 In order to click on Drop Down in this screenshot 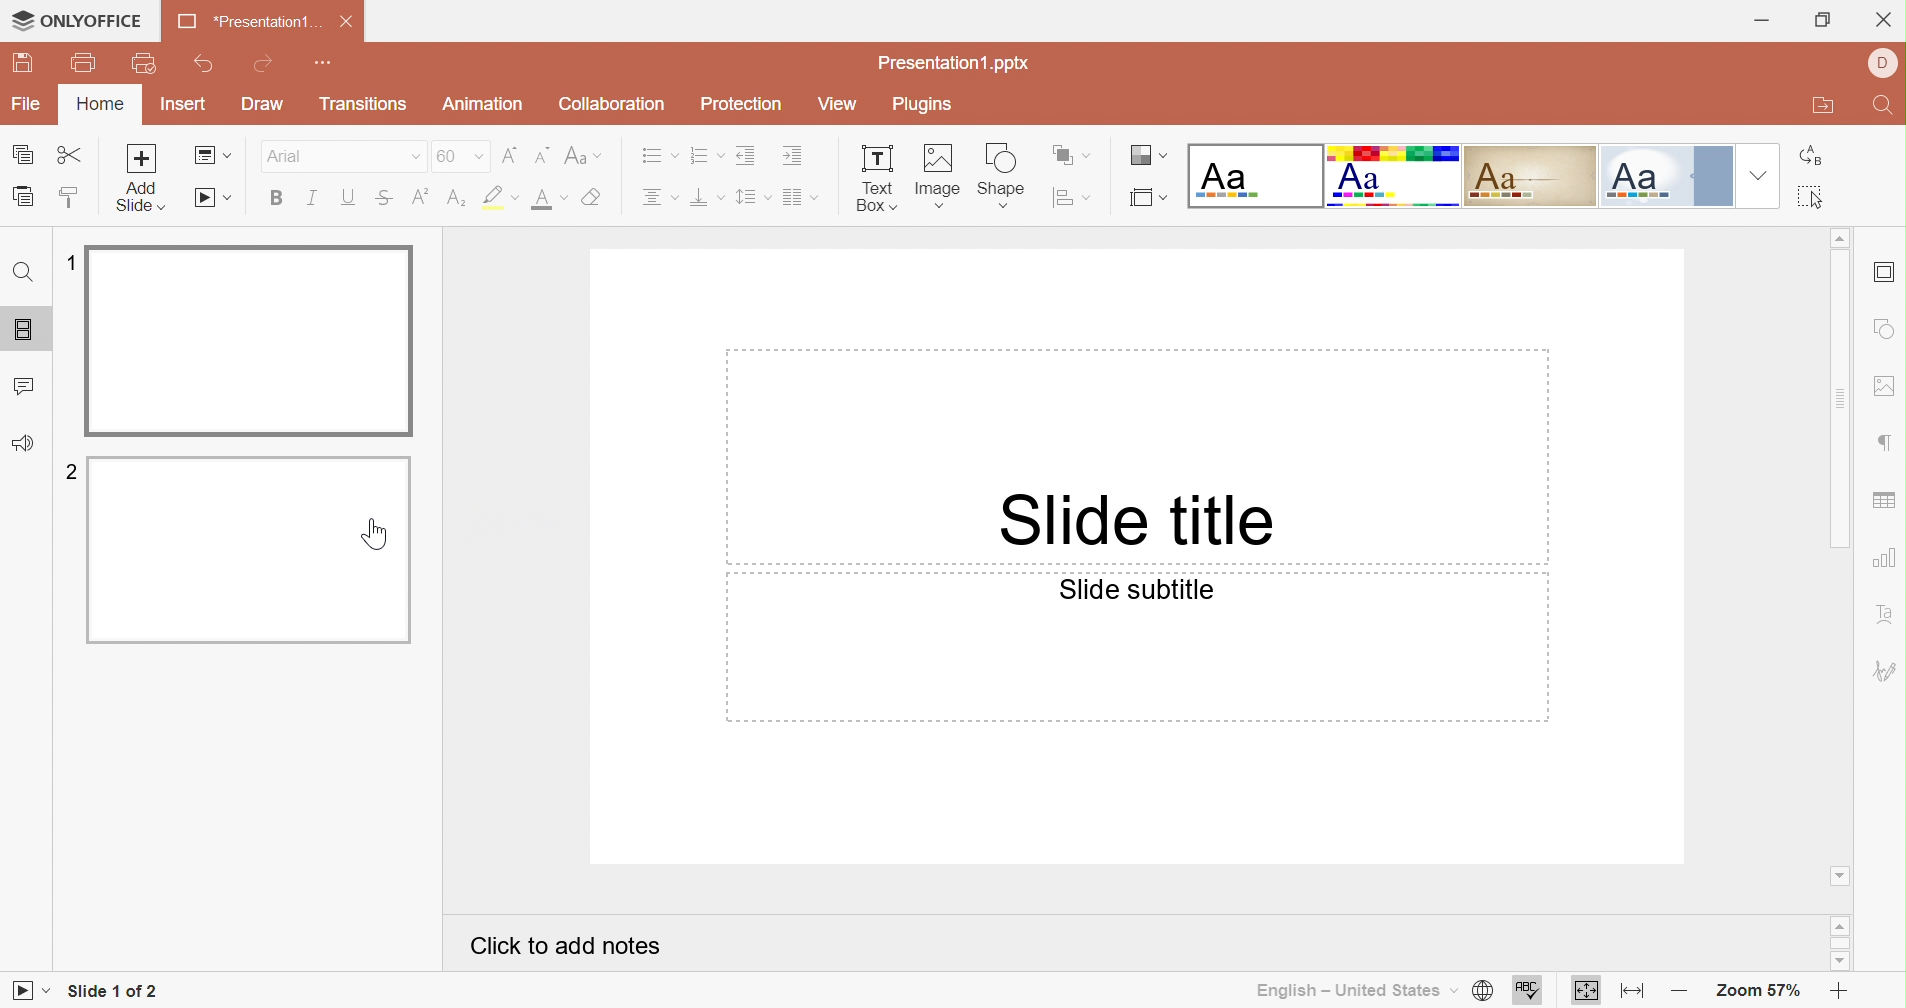, I will do `click(410, 158)`.